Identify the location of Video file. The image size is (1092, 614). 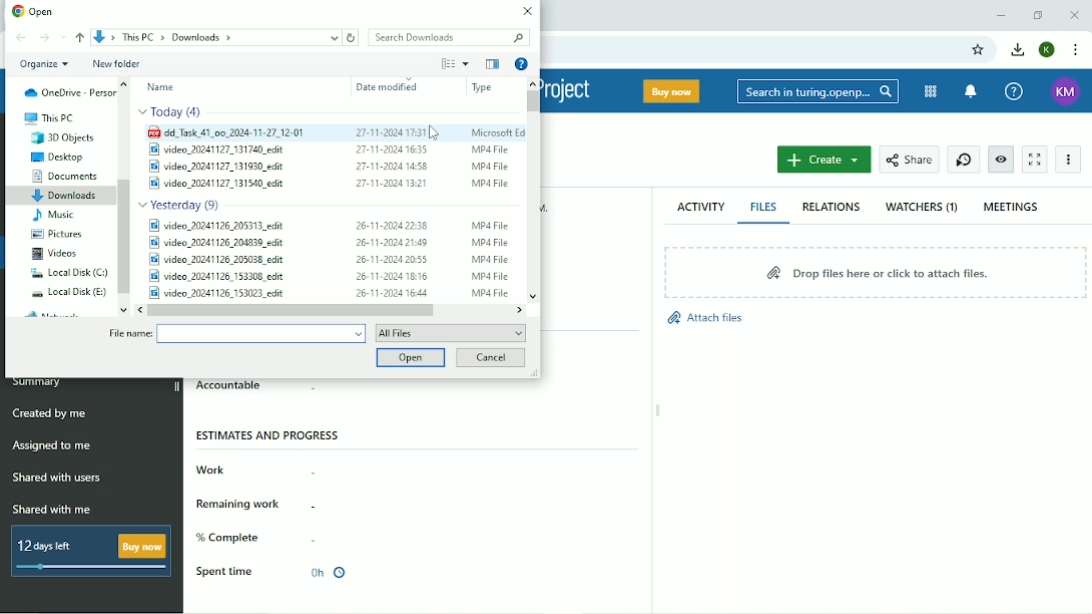
(327, 149).